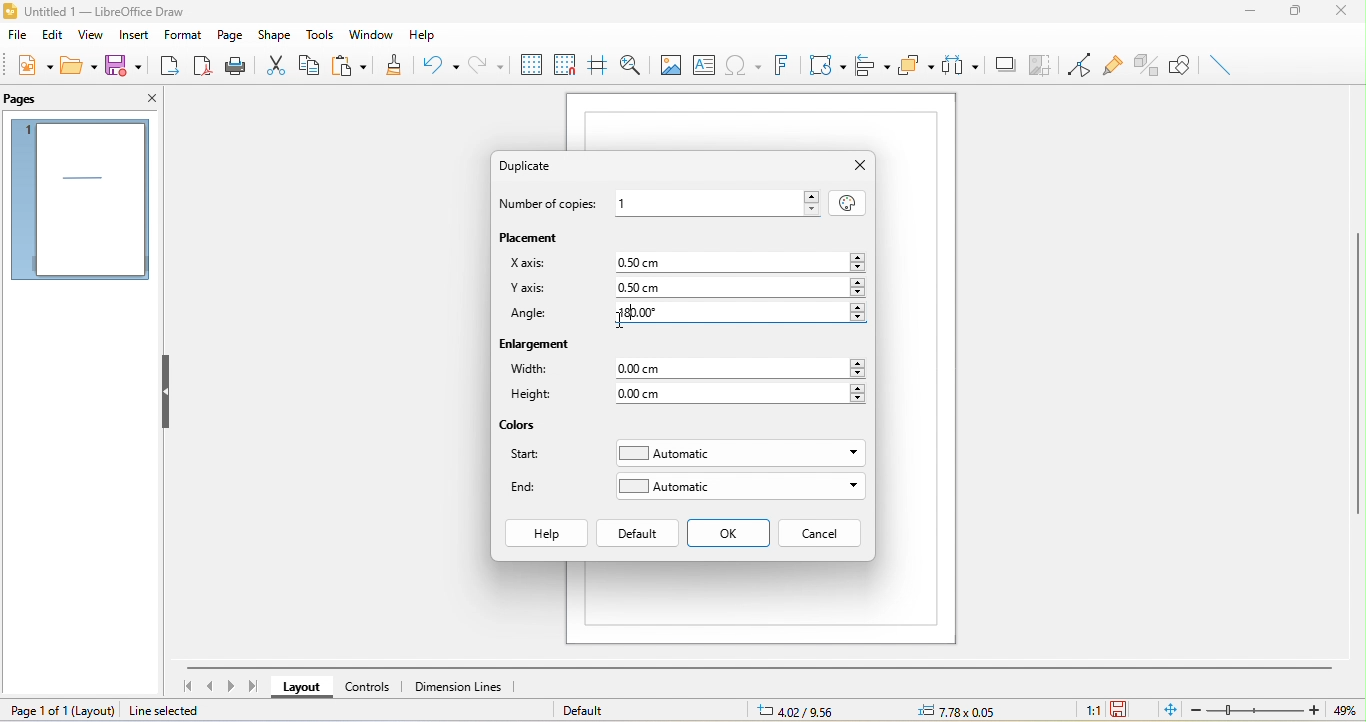  What do you see at coordinates (371, 686) in the screenshot?
I see `controls` at bounding box center [371, 686].